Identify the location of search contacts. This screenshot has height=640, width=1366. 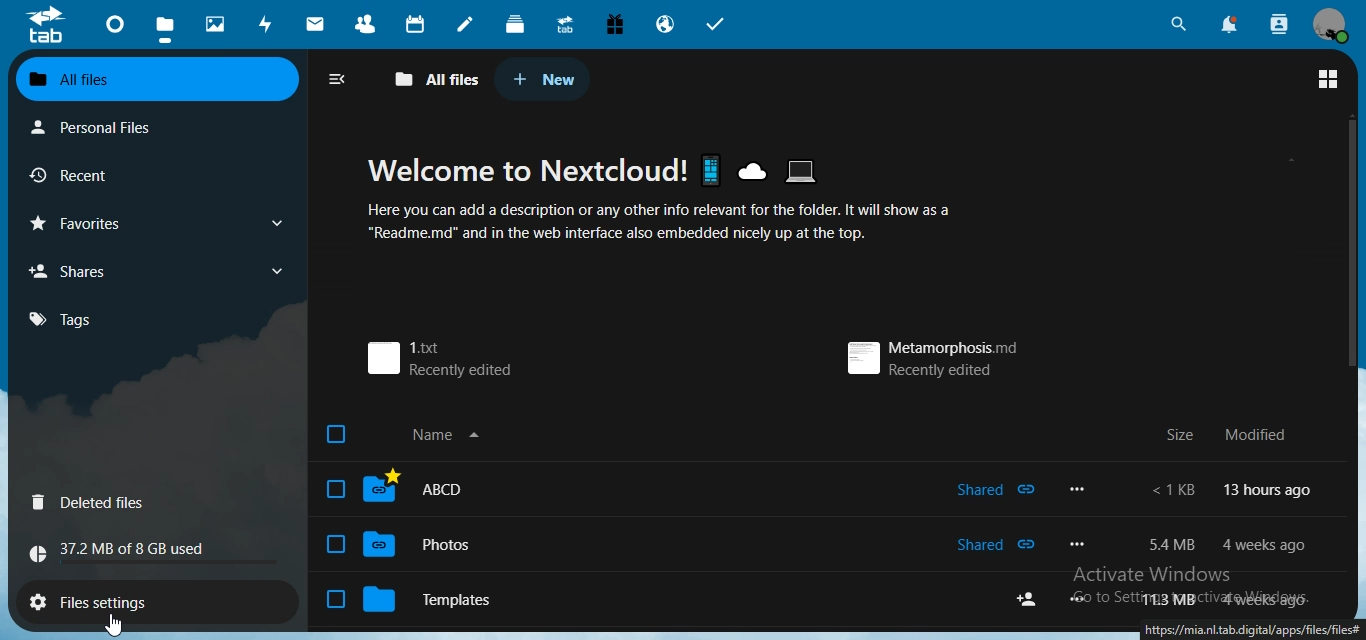
(1278, 22).